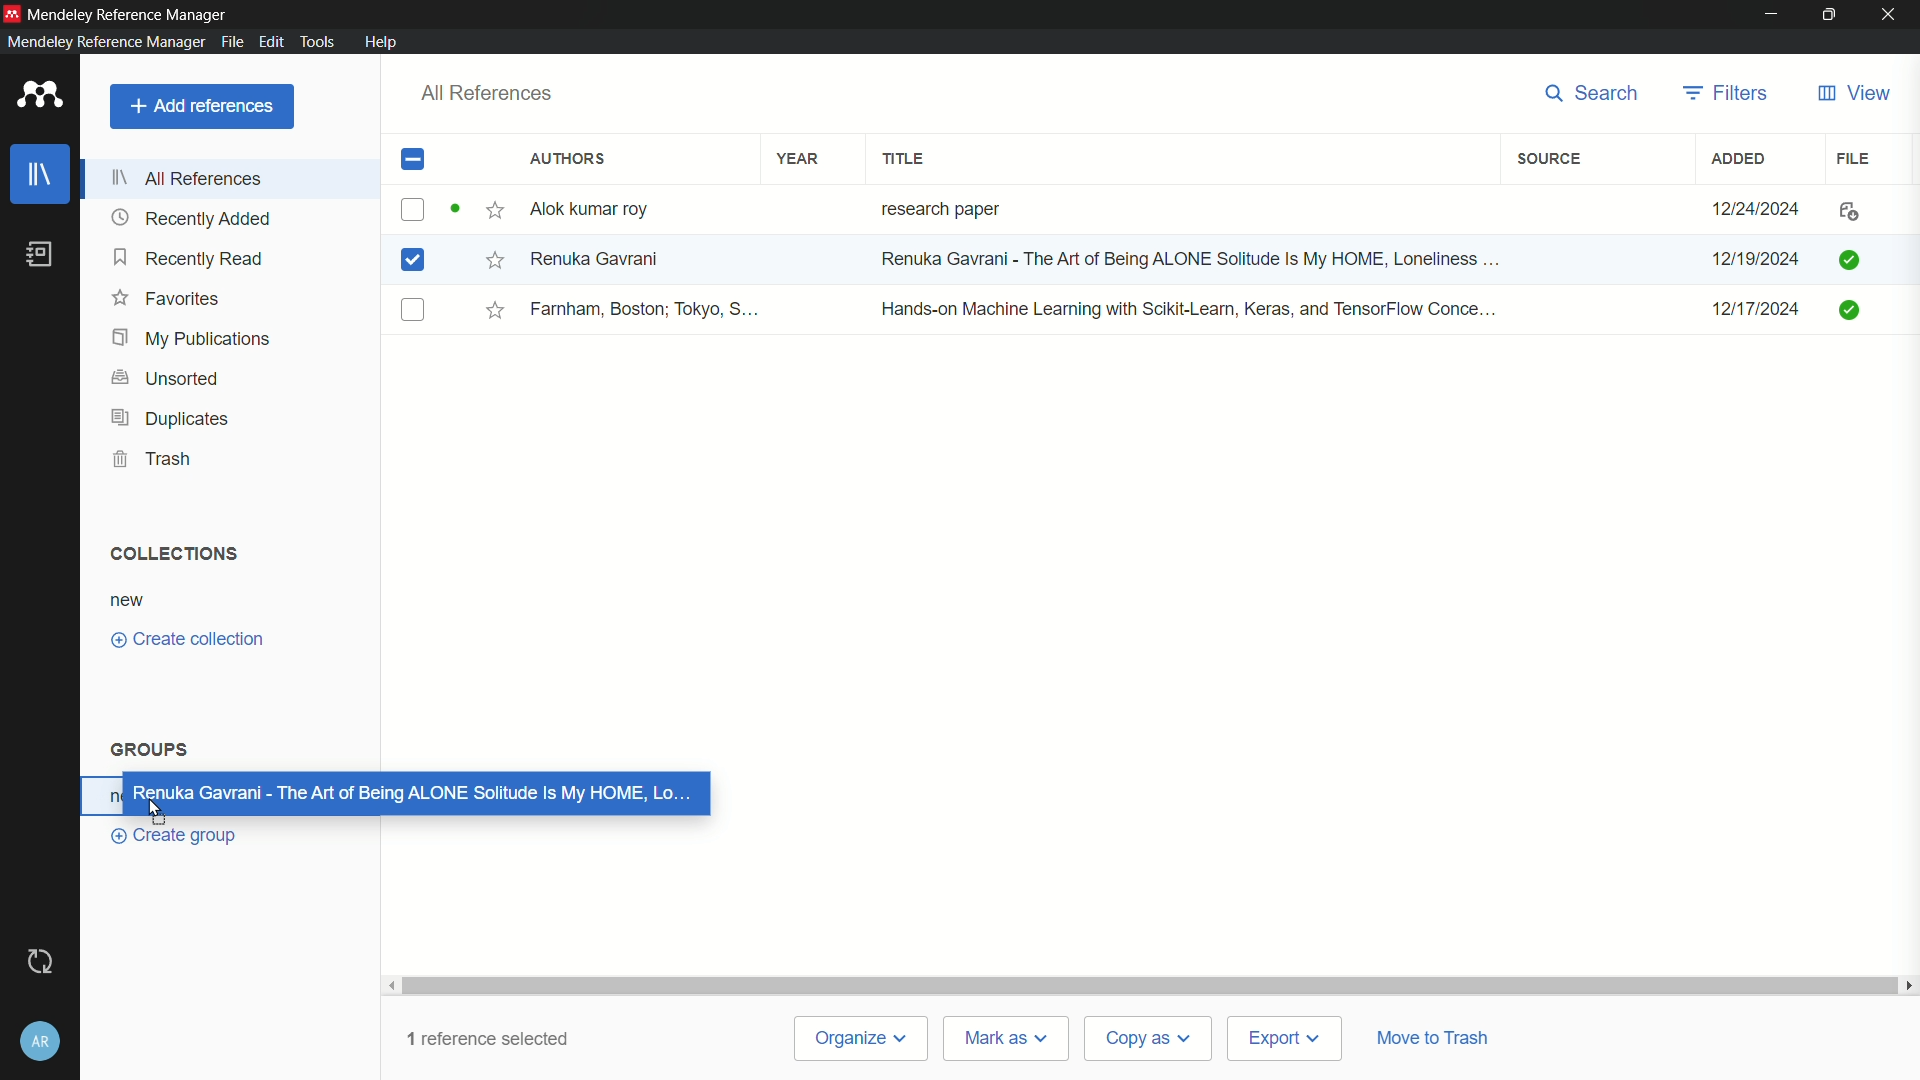 Image resolution: width=1920 pixels, height=1080 pixels. I want to click on create group, so click(180, 835).